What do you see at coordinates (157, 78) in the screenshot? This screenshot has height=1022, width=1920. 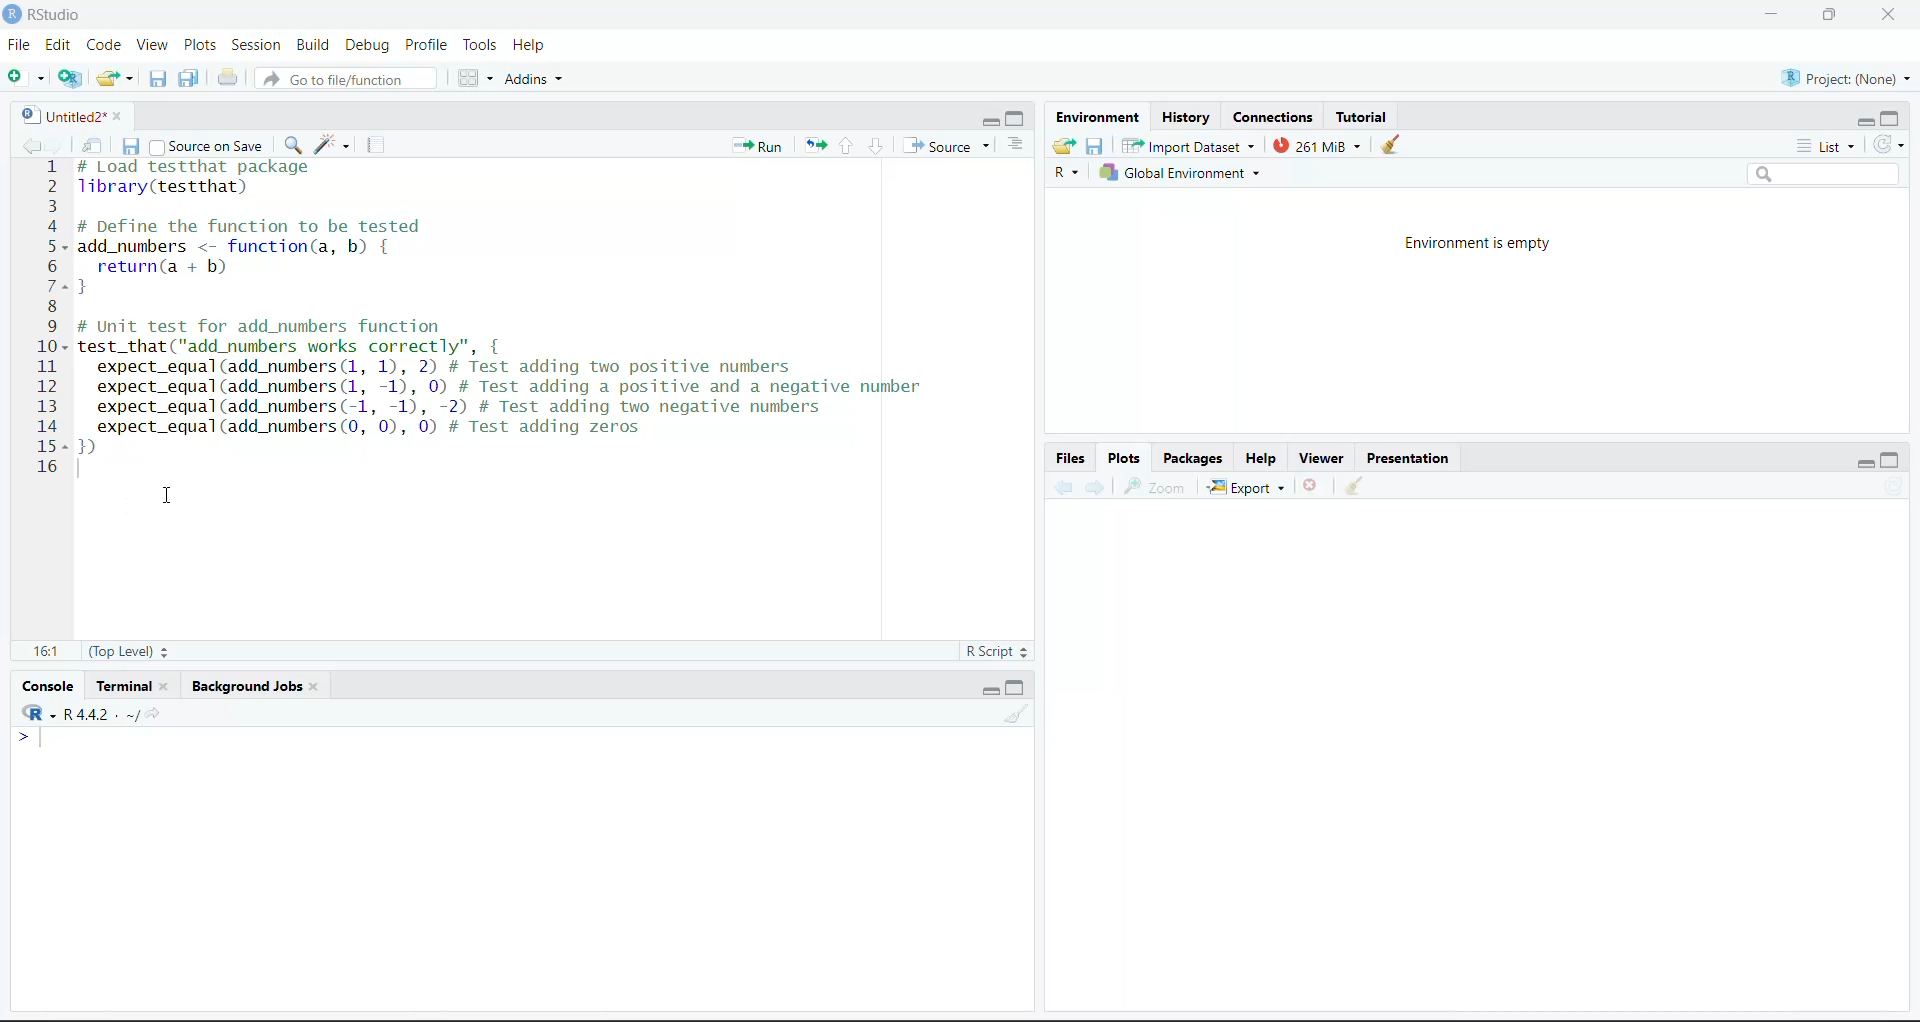 I see `Save the current document` at bounding box center [157, 78].